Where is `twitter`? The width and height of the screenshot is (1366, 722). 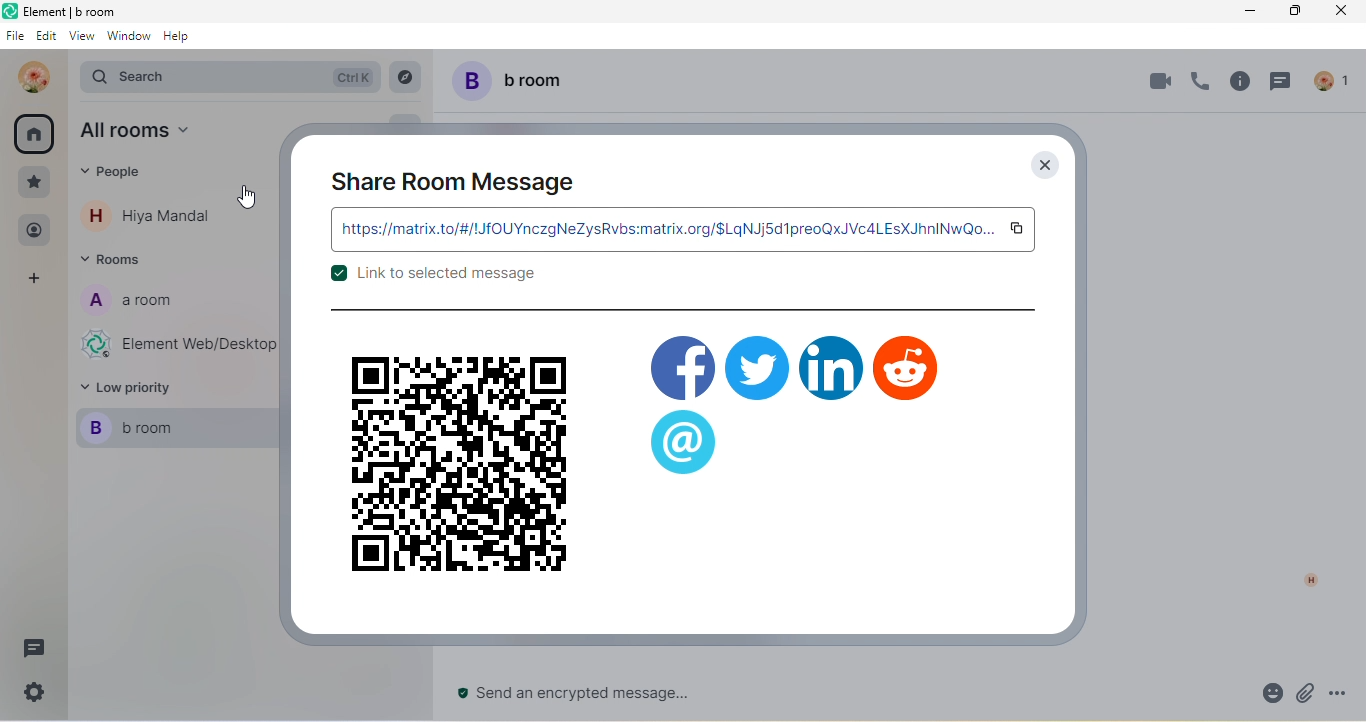 twitter is located at coordinates (757, 366).